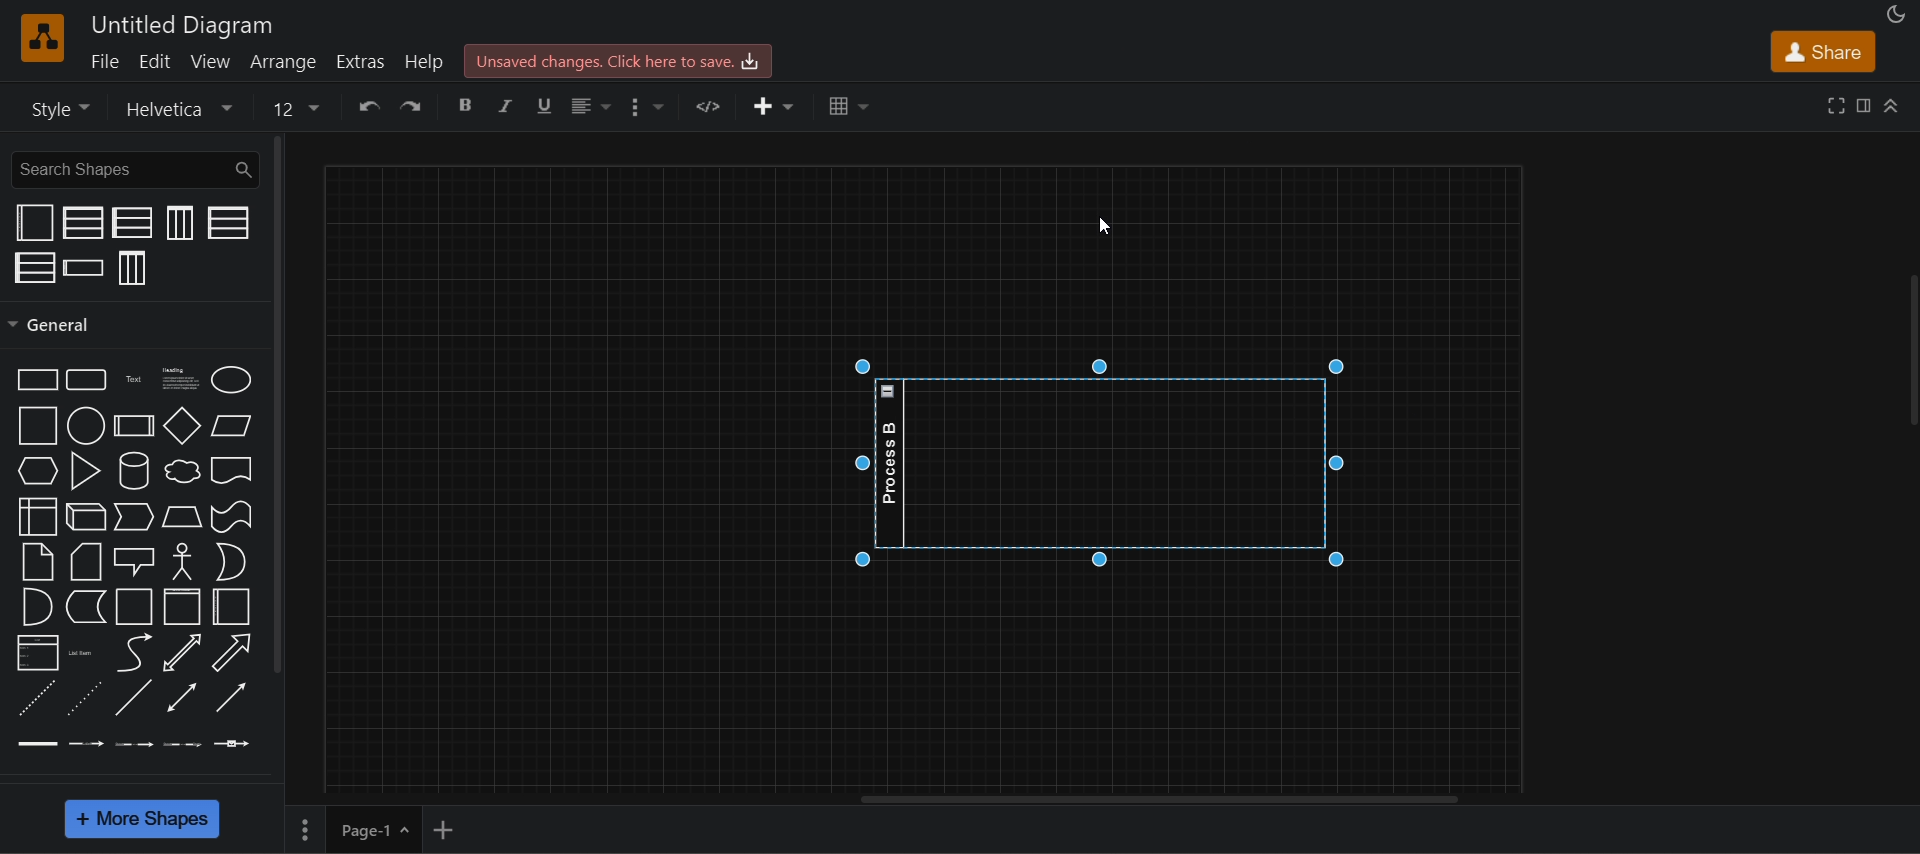 The height and width of the screenshot is (854, 1920). I want to click on style, so click(52, 106).